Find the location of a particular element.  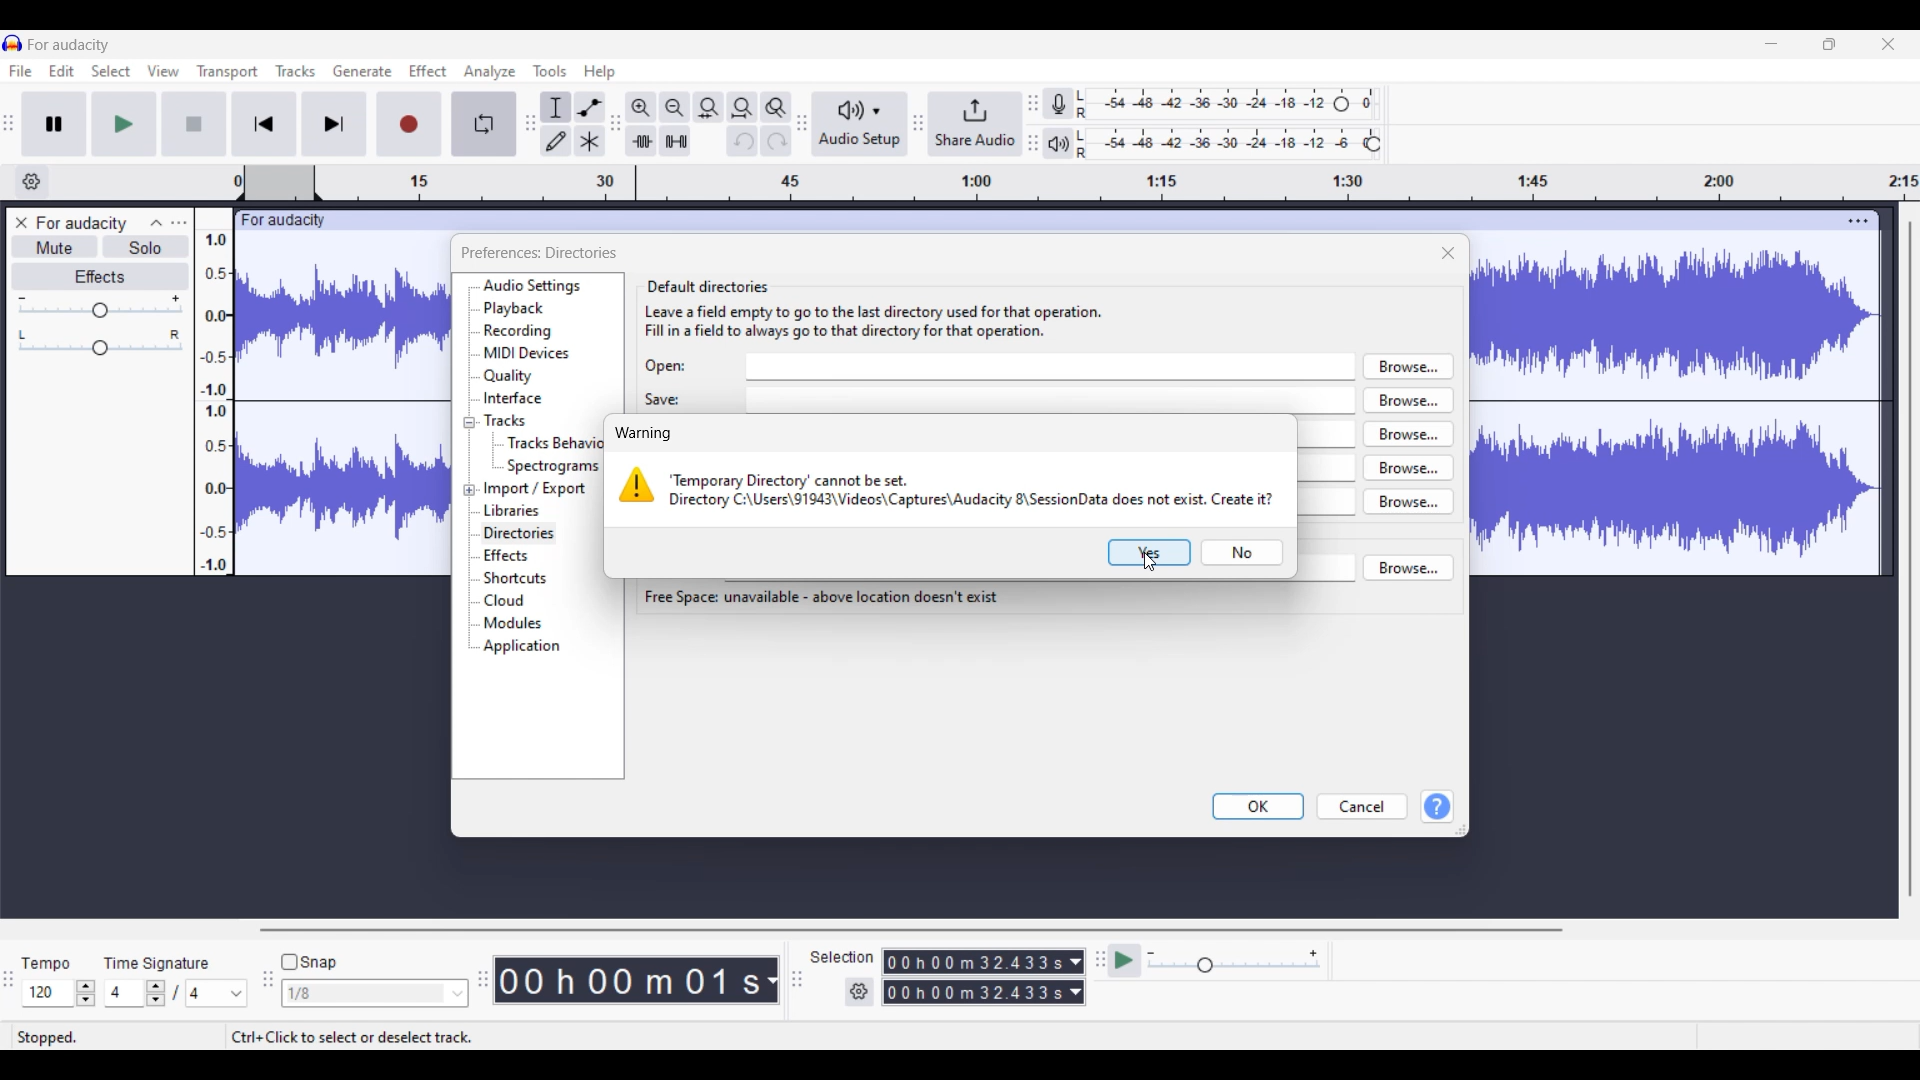

Select menu is located at coordinates (111, 71).